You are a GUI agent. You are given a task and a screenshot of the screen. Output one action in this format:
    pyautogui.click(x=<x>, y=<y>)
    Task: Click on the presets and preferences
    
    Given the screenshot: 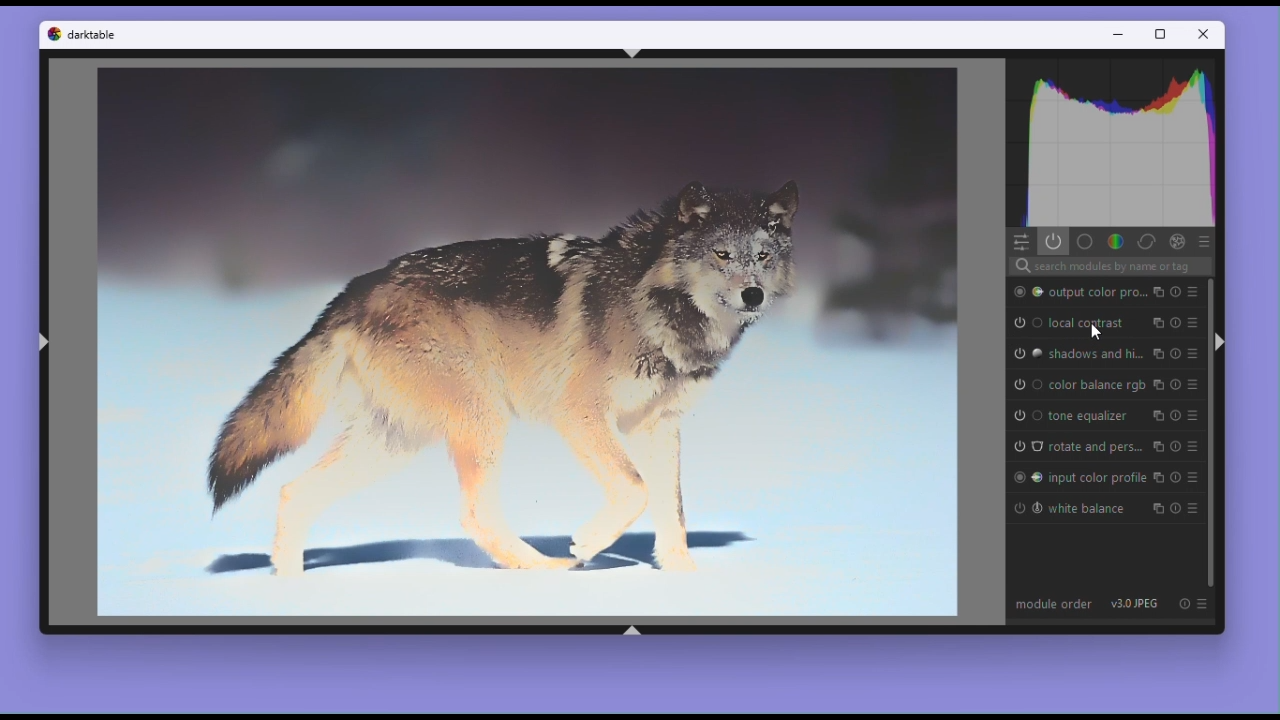 What is the action you would take?
    pyautogui.click(x=1196, y=385)
    